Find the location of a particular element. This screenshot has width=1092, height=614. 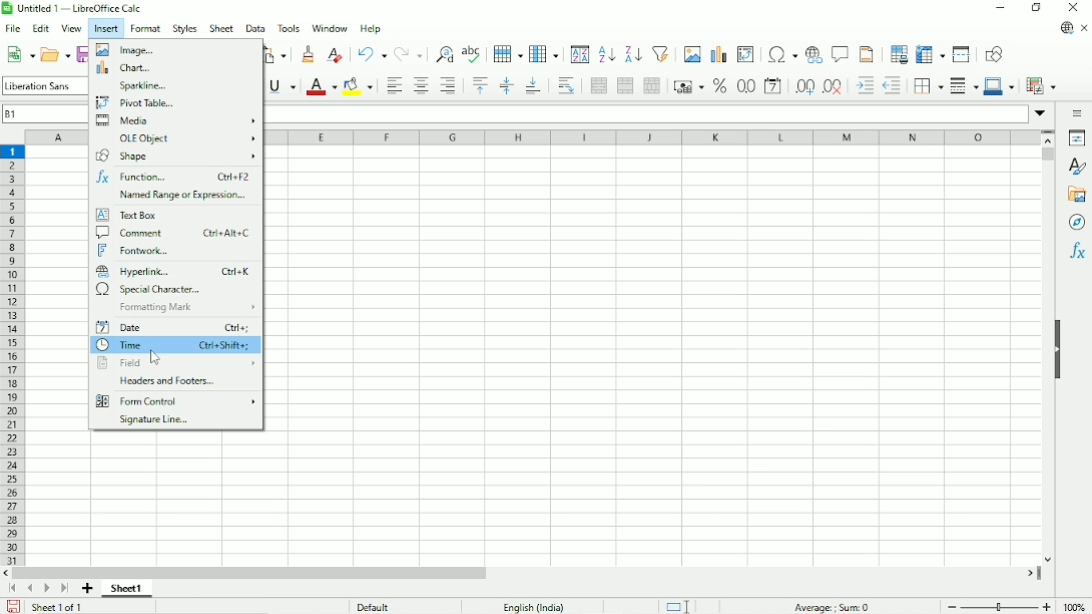

Undo is located at coordinates (372, 53).